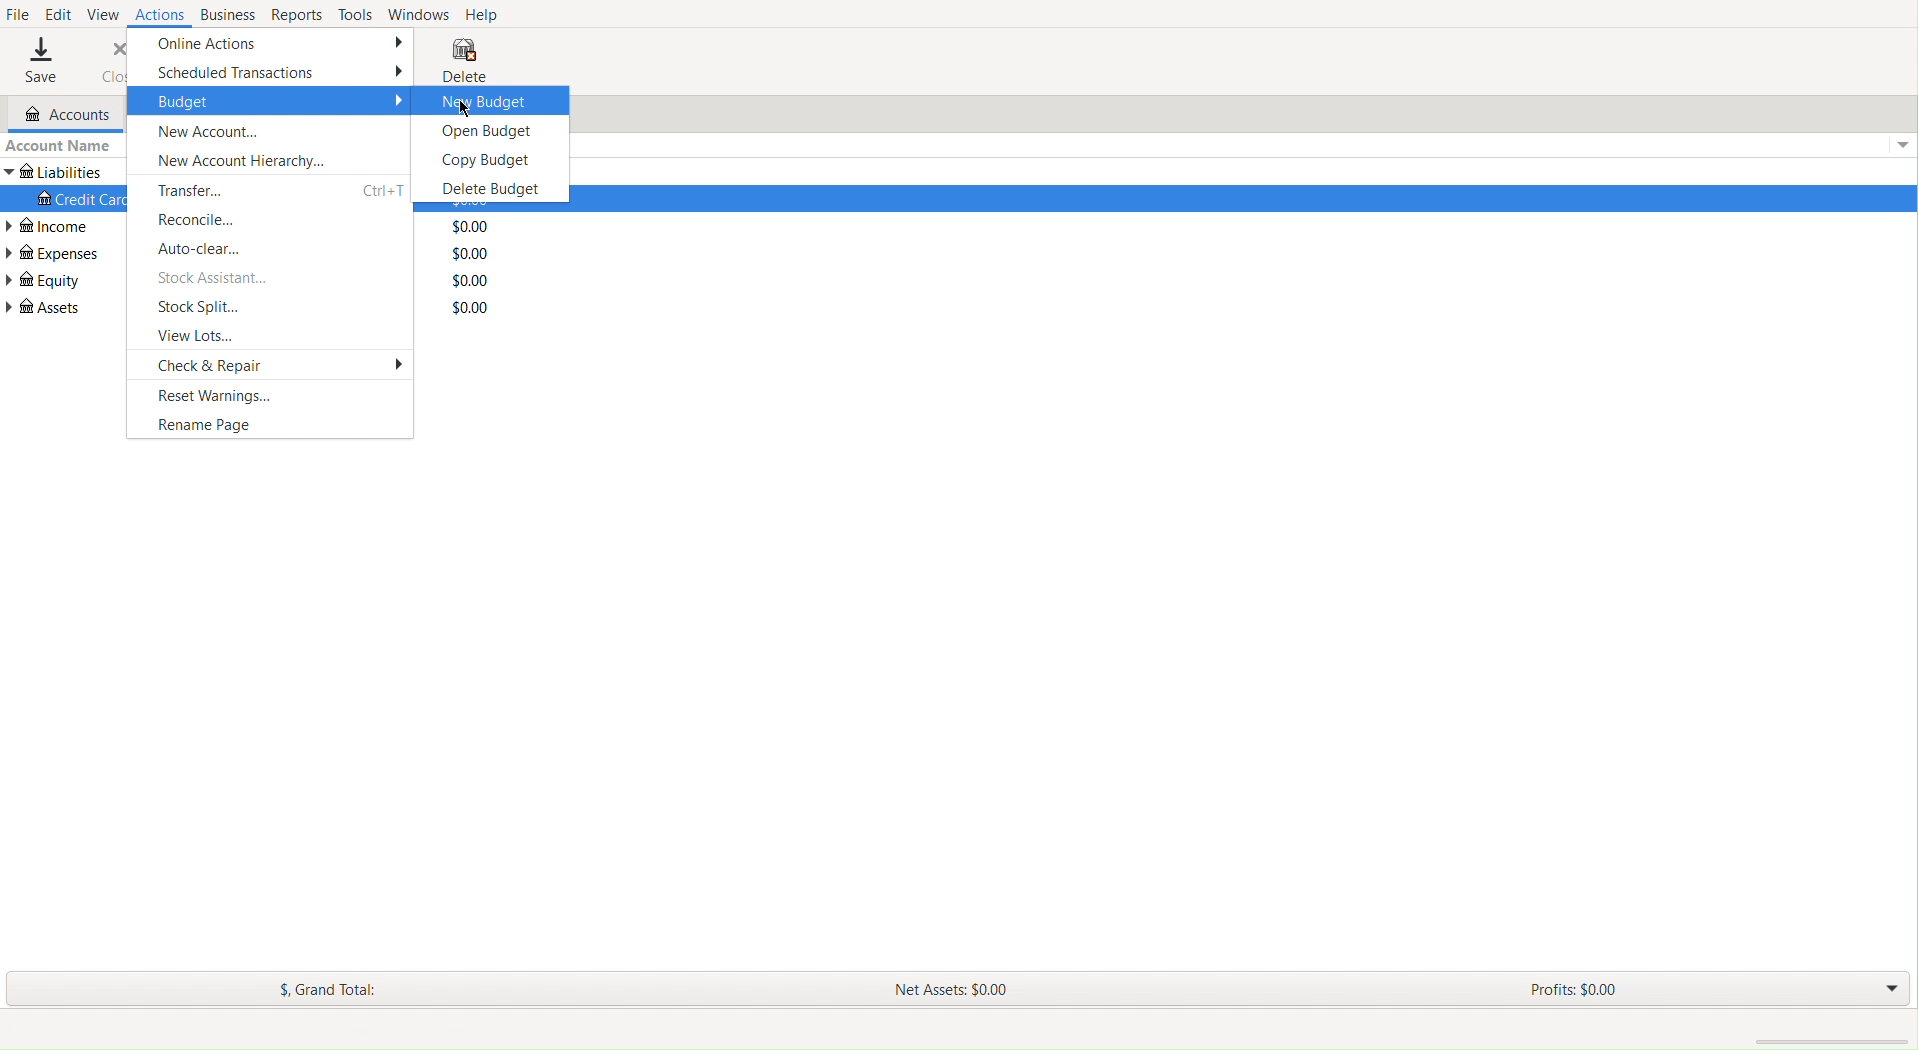 Image resolution: width=1918 pixels, height=1050 pixels. Describe the element at coordinates (225, 15) in the screenshot. I see `Business` at that location.